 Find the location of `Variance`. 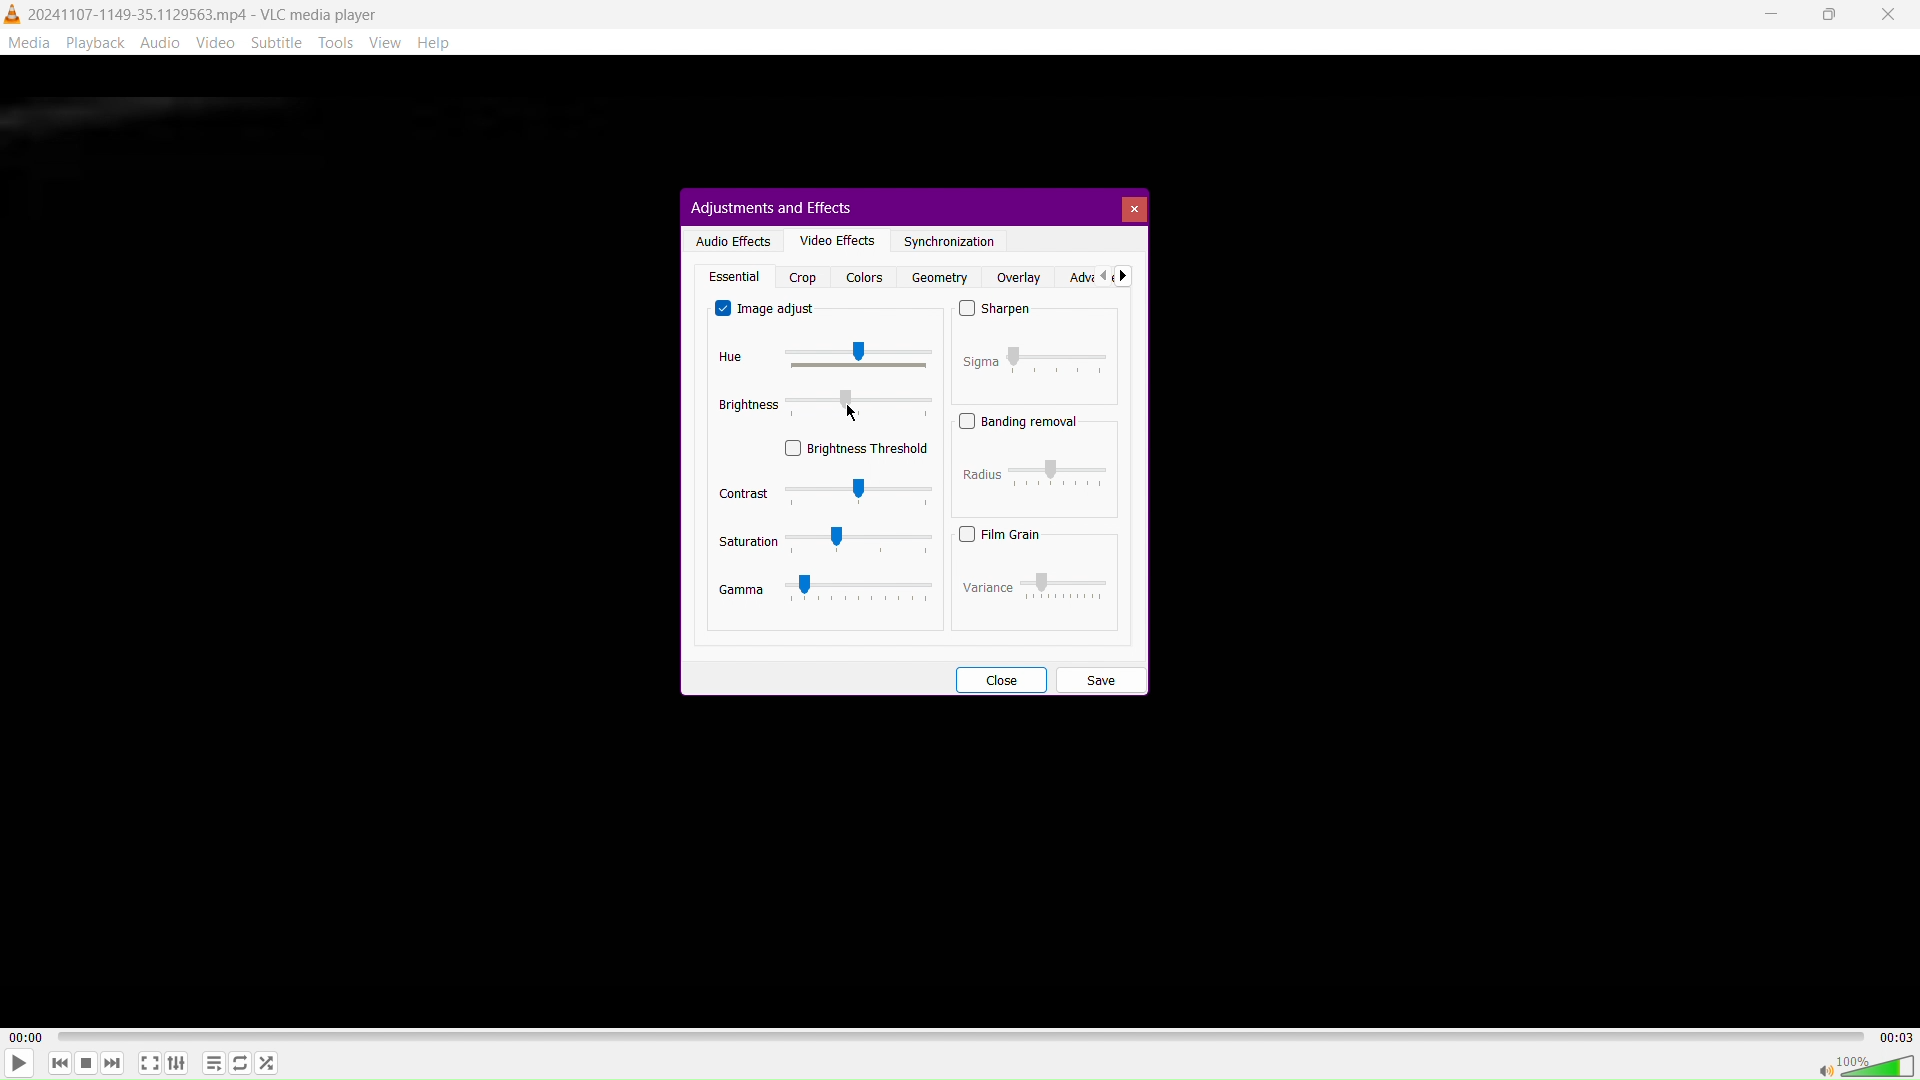

Variance is located at coordinates (1032, 584).